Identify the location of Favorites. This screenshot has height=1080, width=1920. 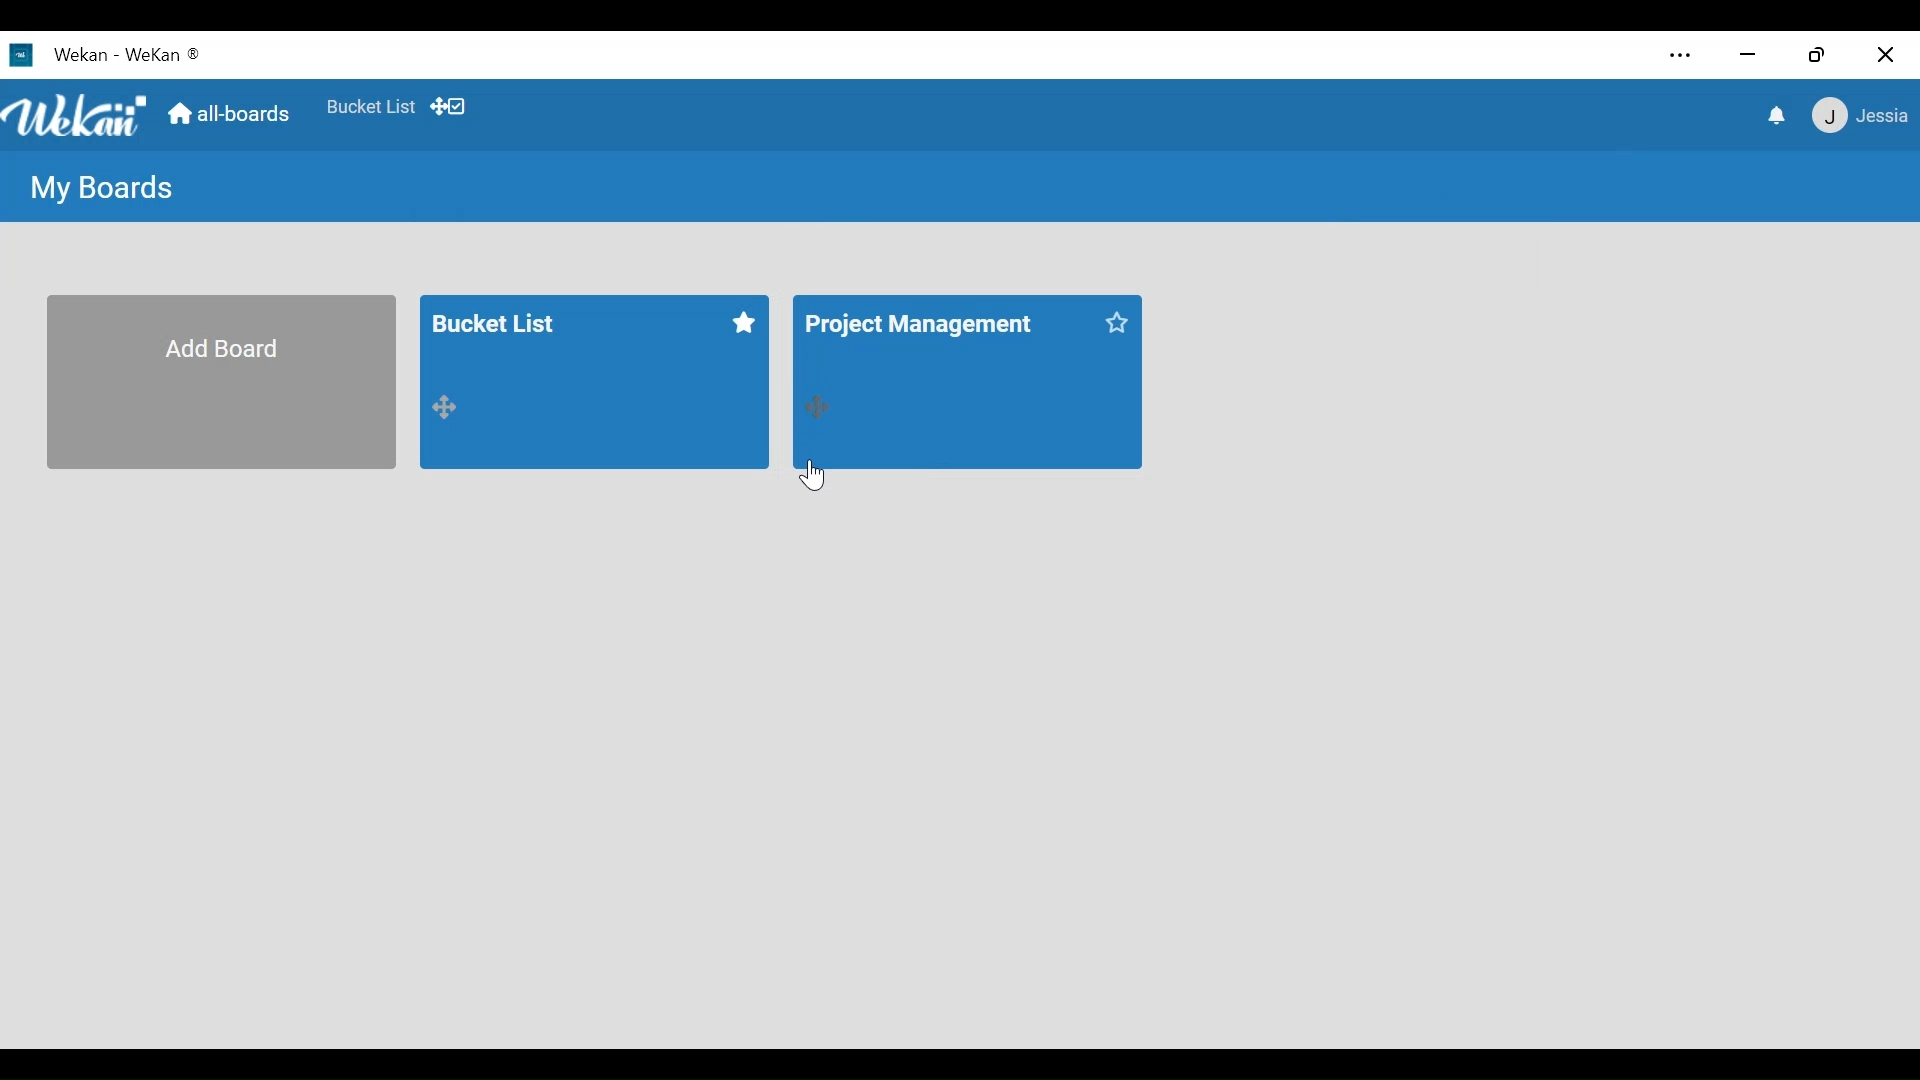
(371, 106).